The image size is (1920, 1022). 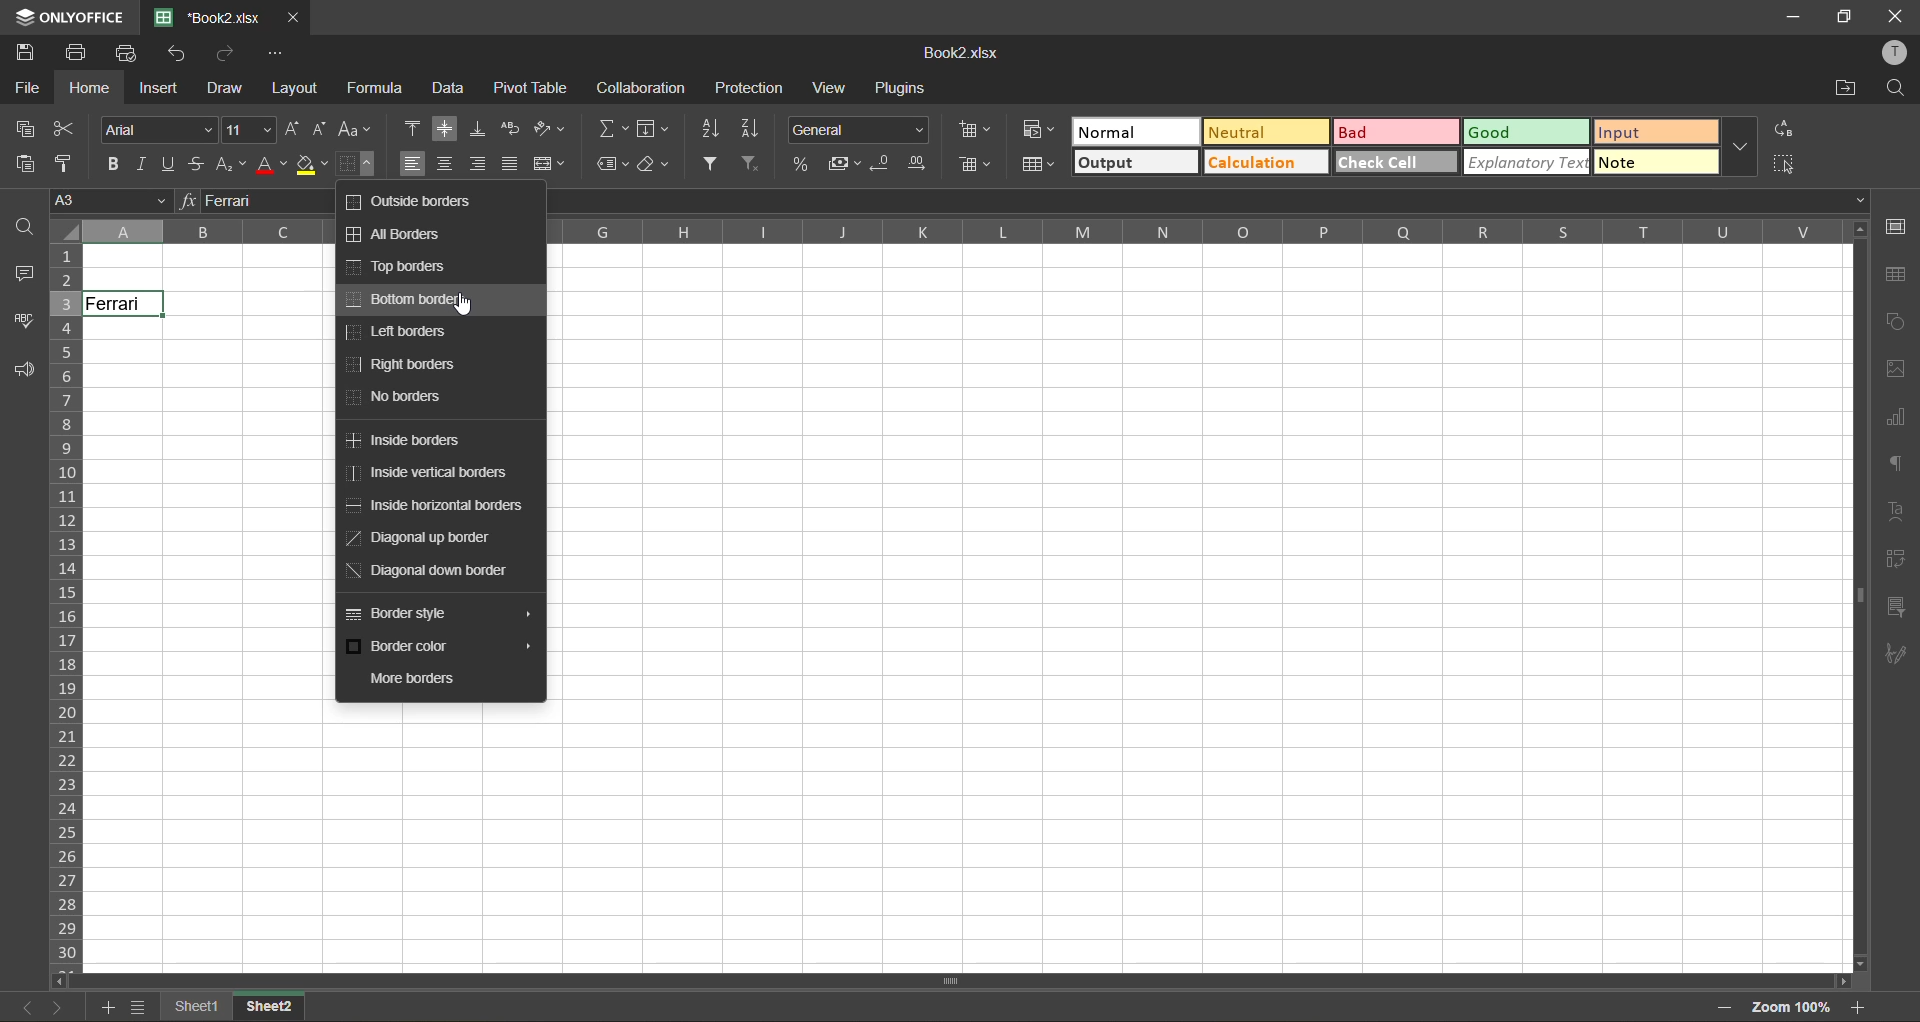 What do you see at coordinates (1895, 419) in the screenshot?
I see `charts` at bounding box center [1895, 419].